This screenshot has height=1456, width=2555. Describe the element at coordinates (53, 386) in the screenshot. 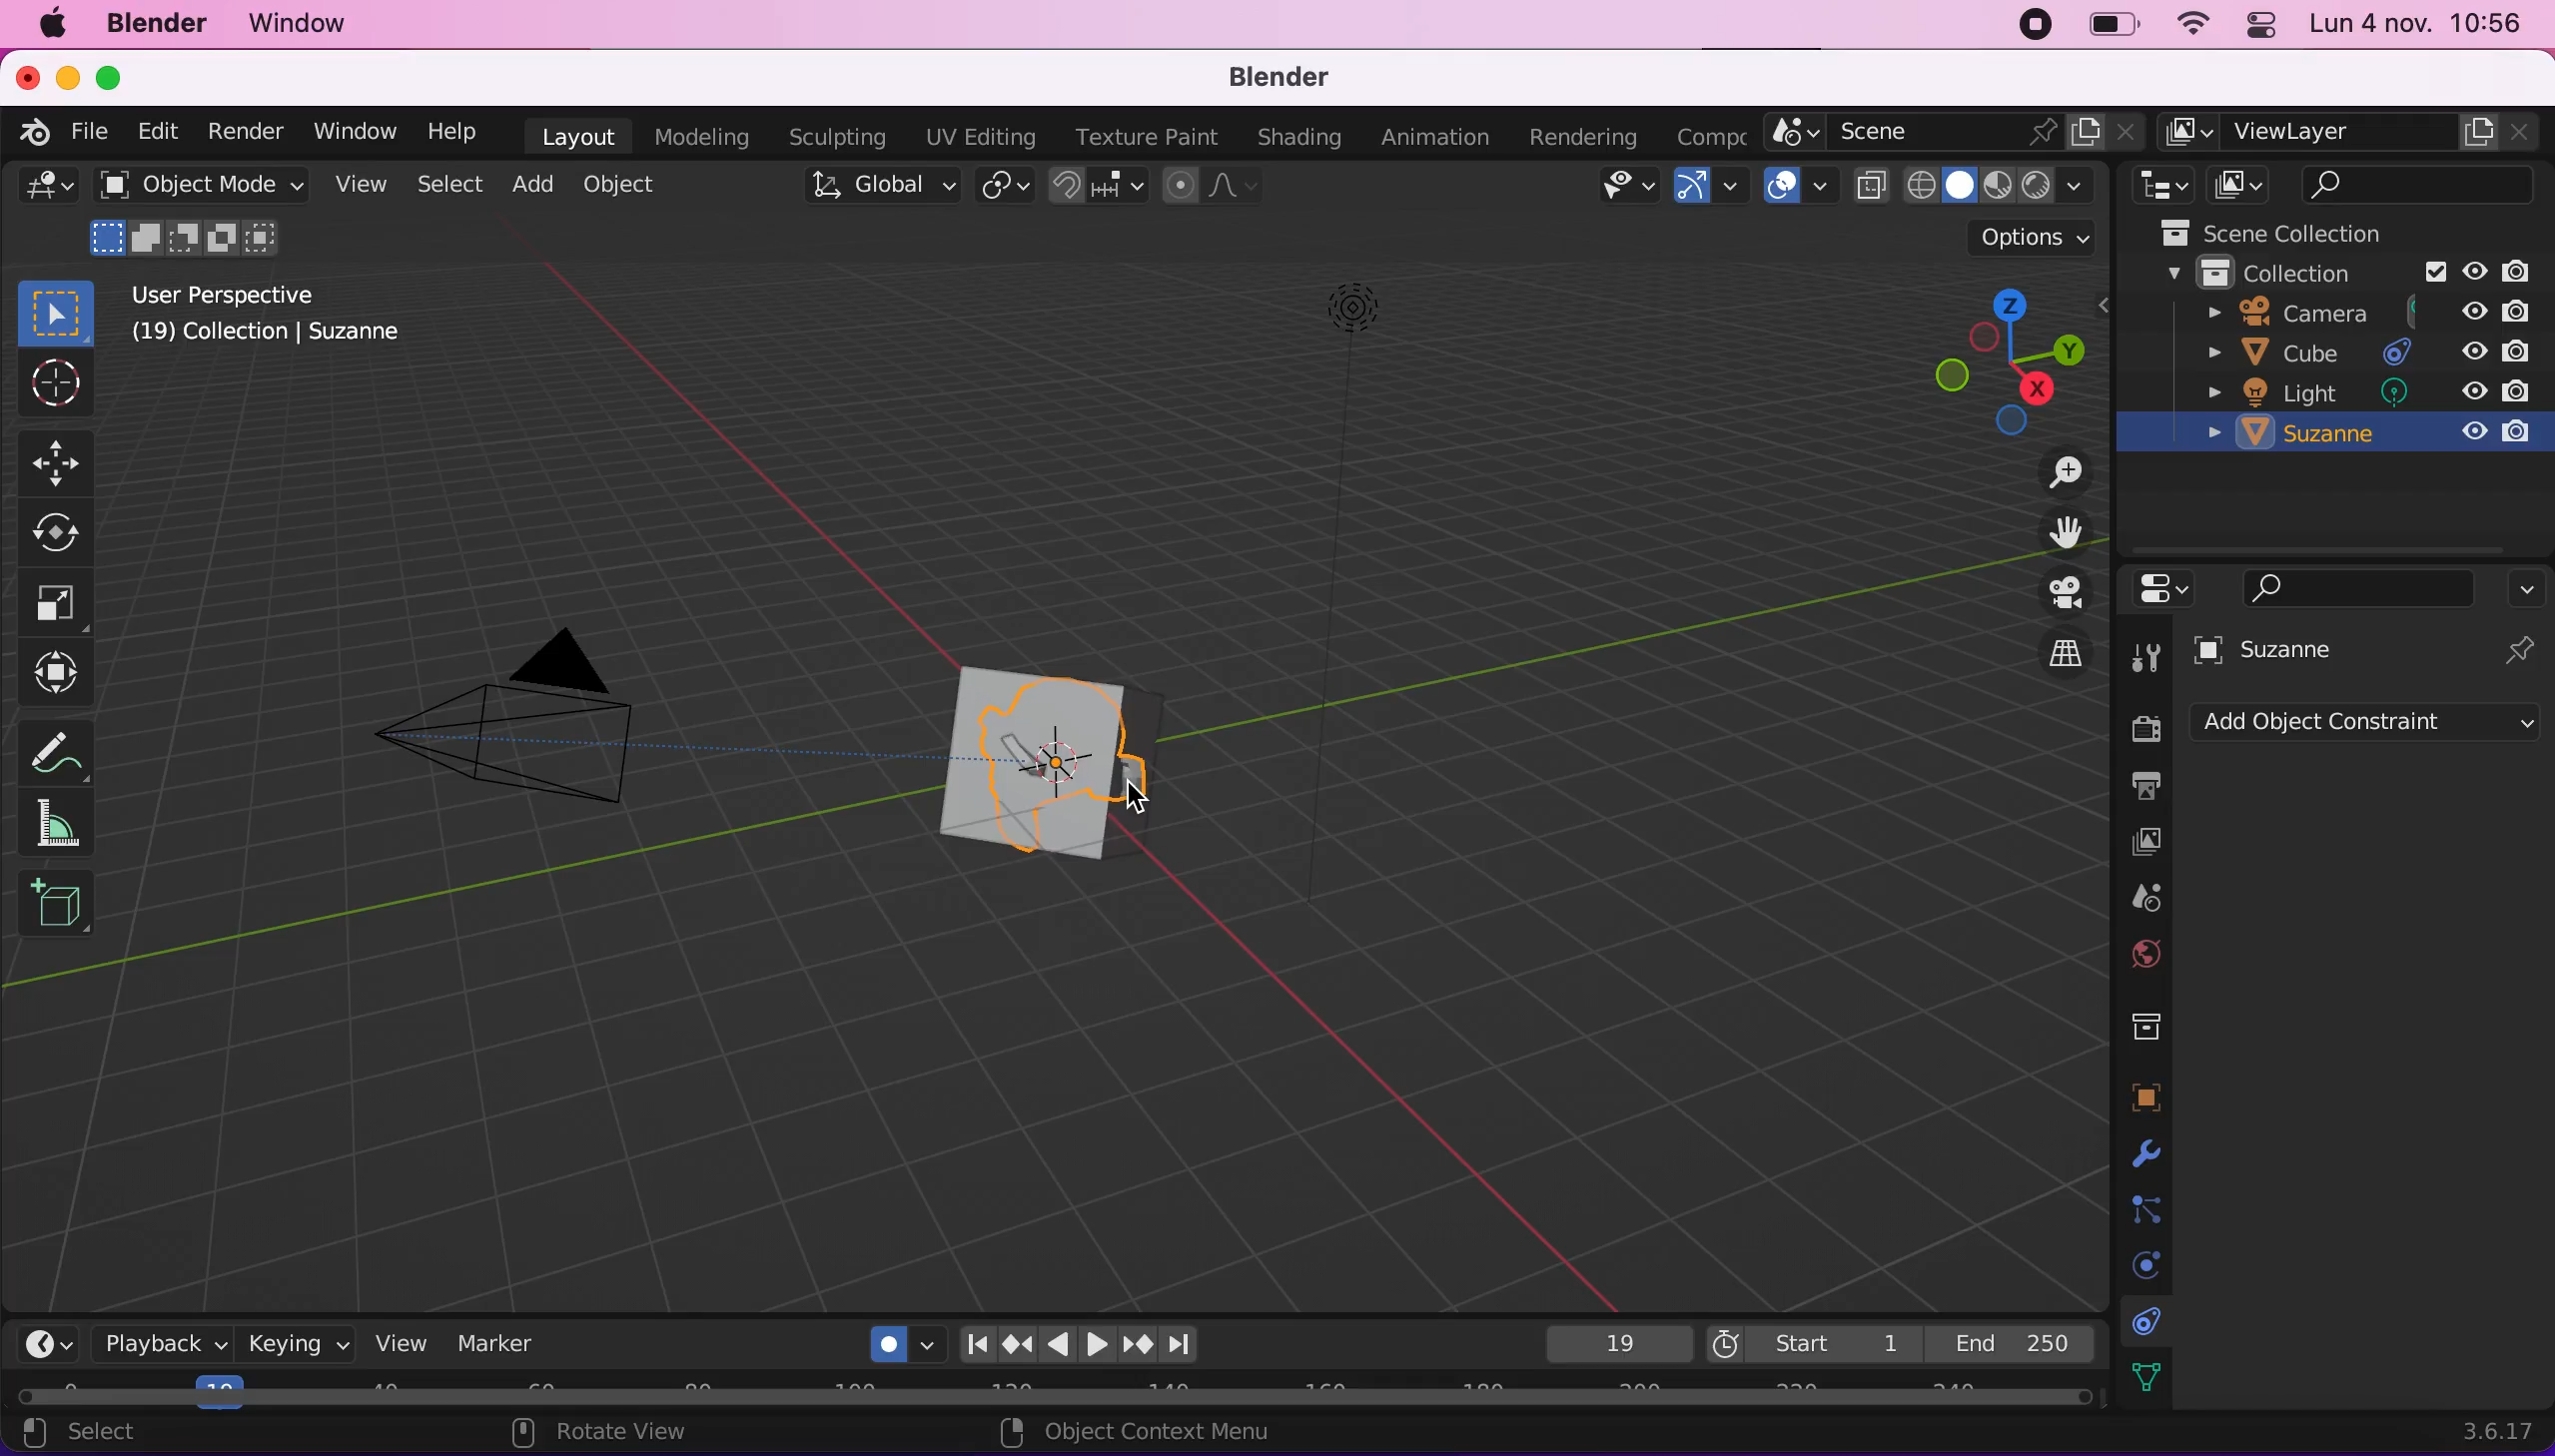

I see `cursor` at that location.